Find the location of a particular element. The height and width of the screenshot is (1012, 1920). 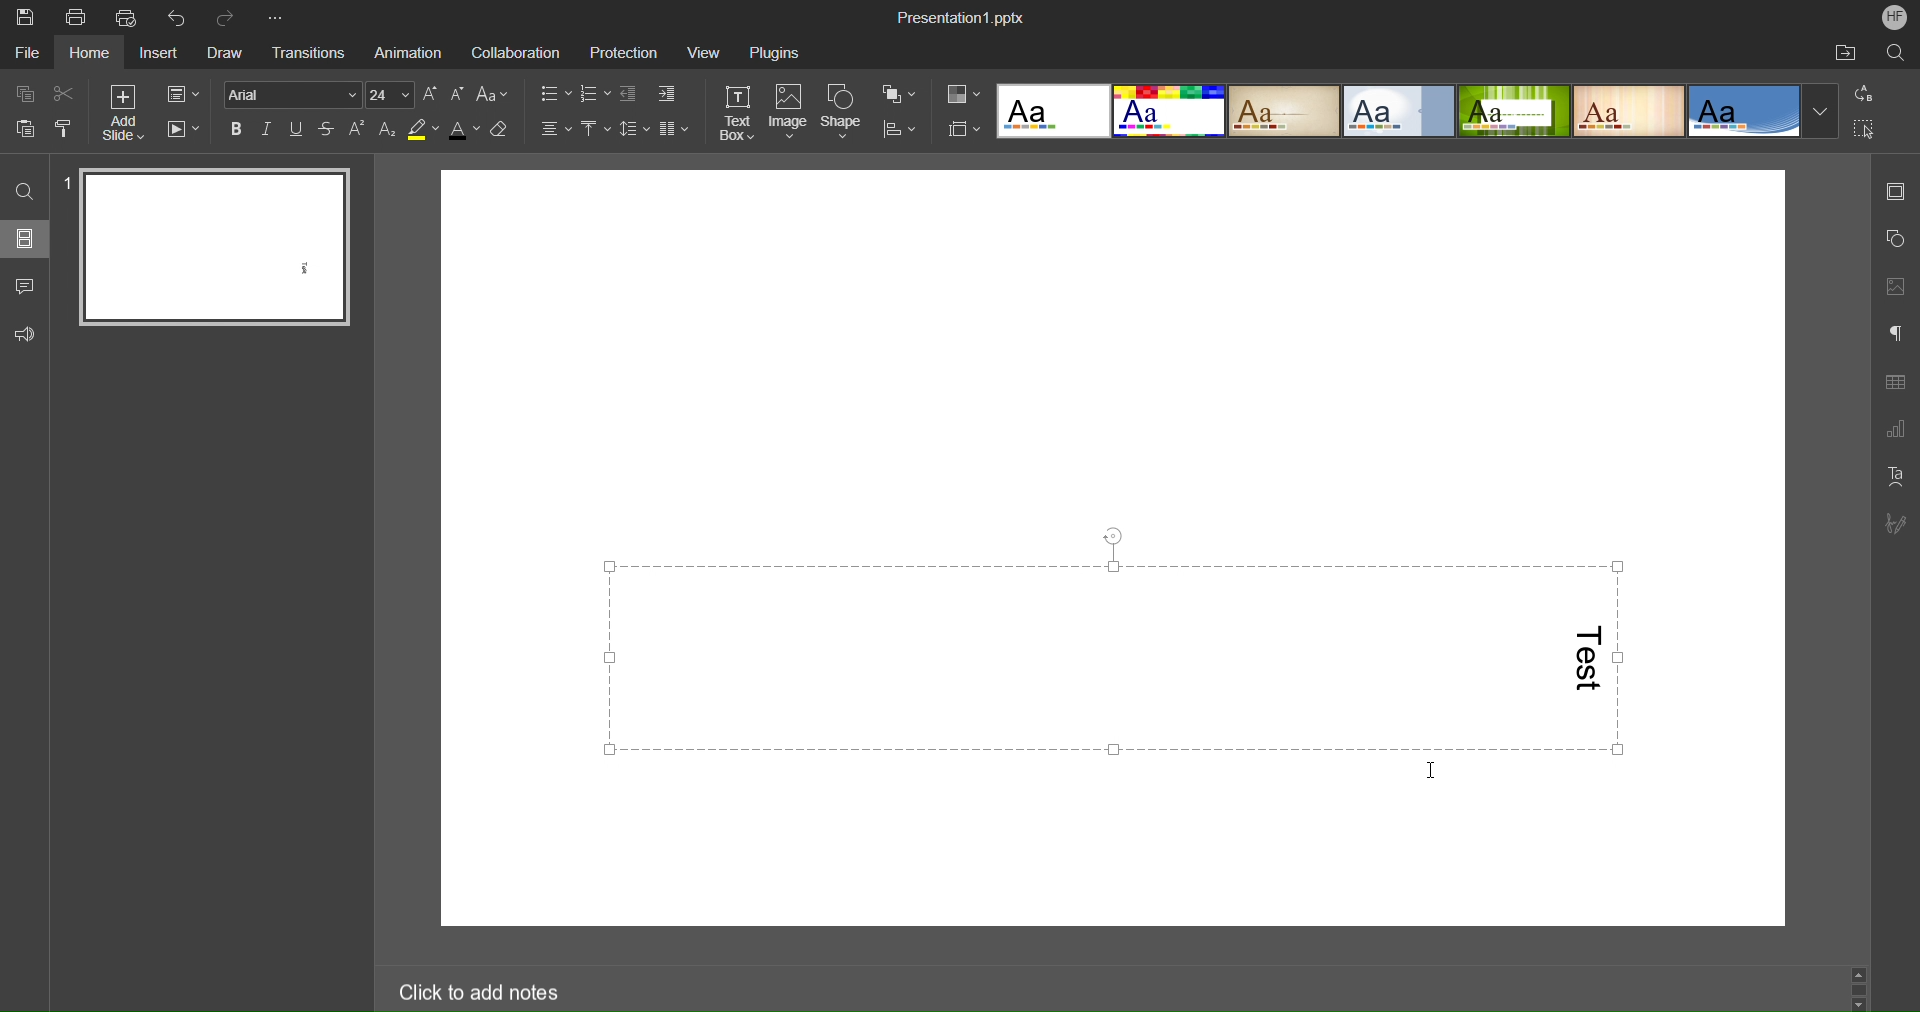

Search is located at coordinates (23, 186).